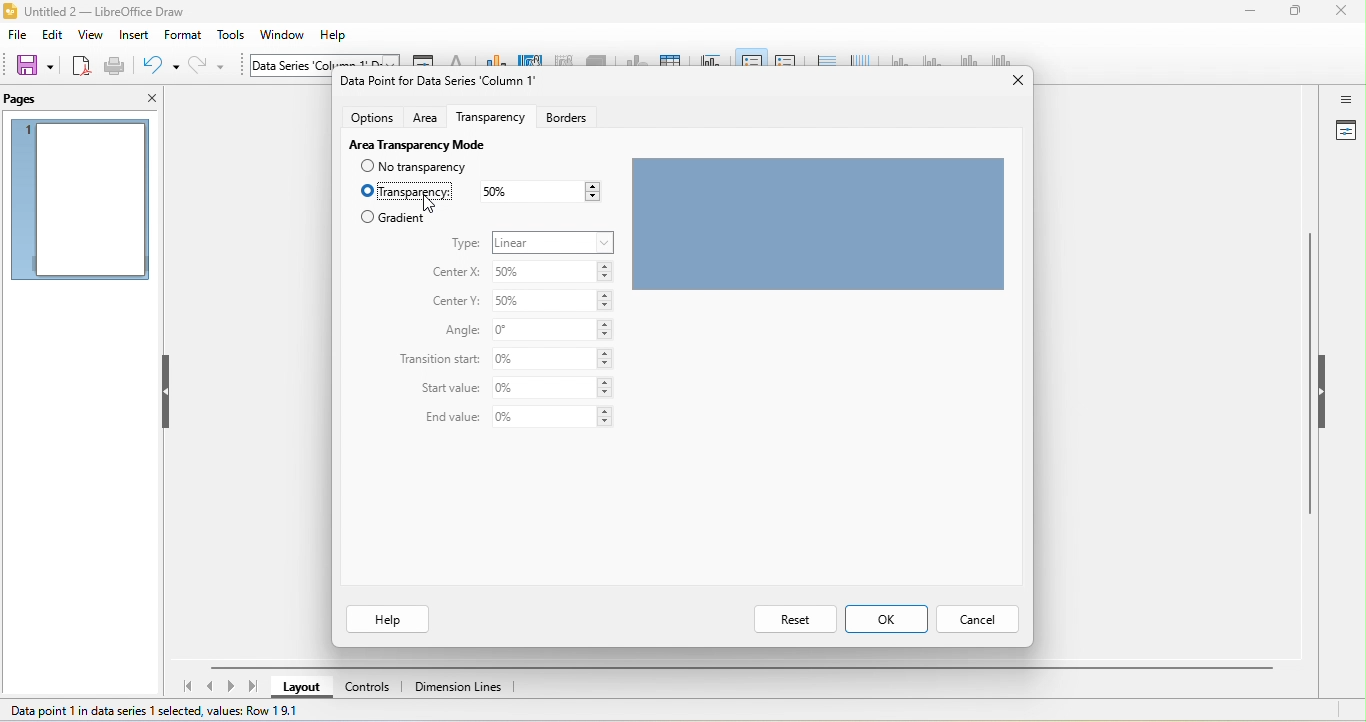  Describe the element at coordinates (1322, 389) in the screenshot. I see `hide` at that location.